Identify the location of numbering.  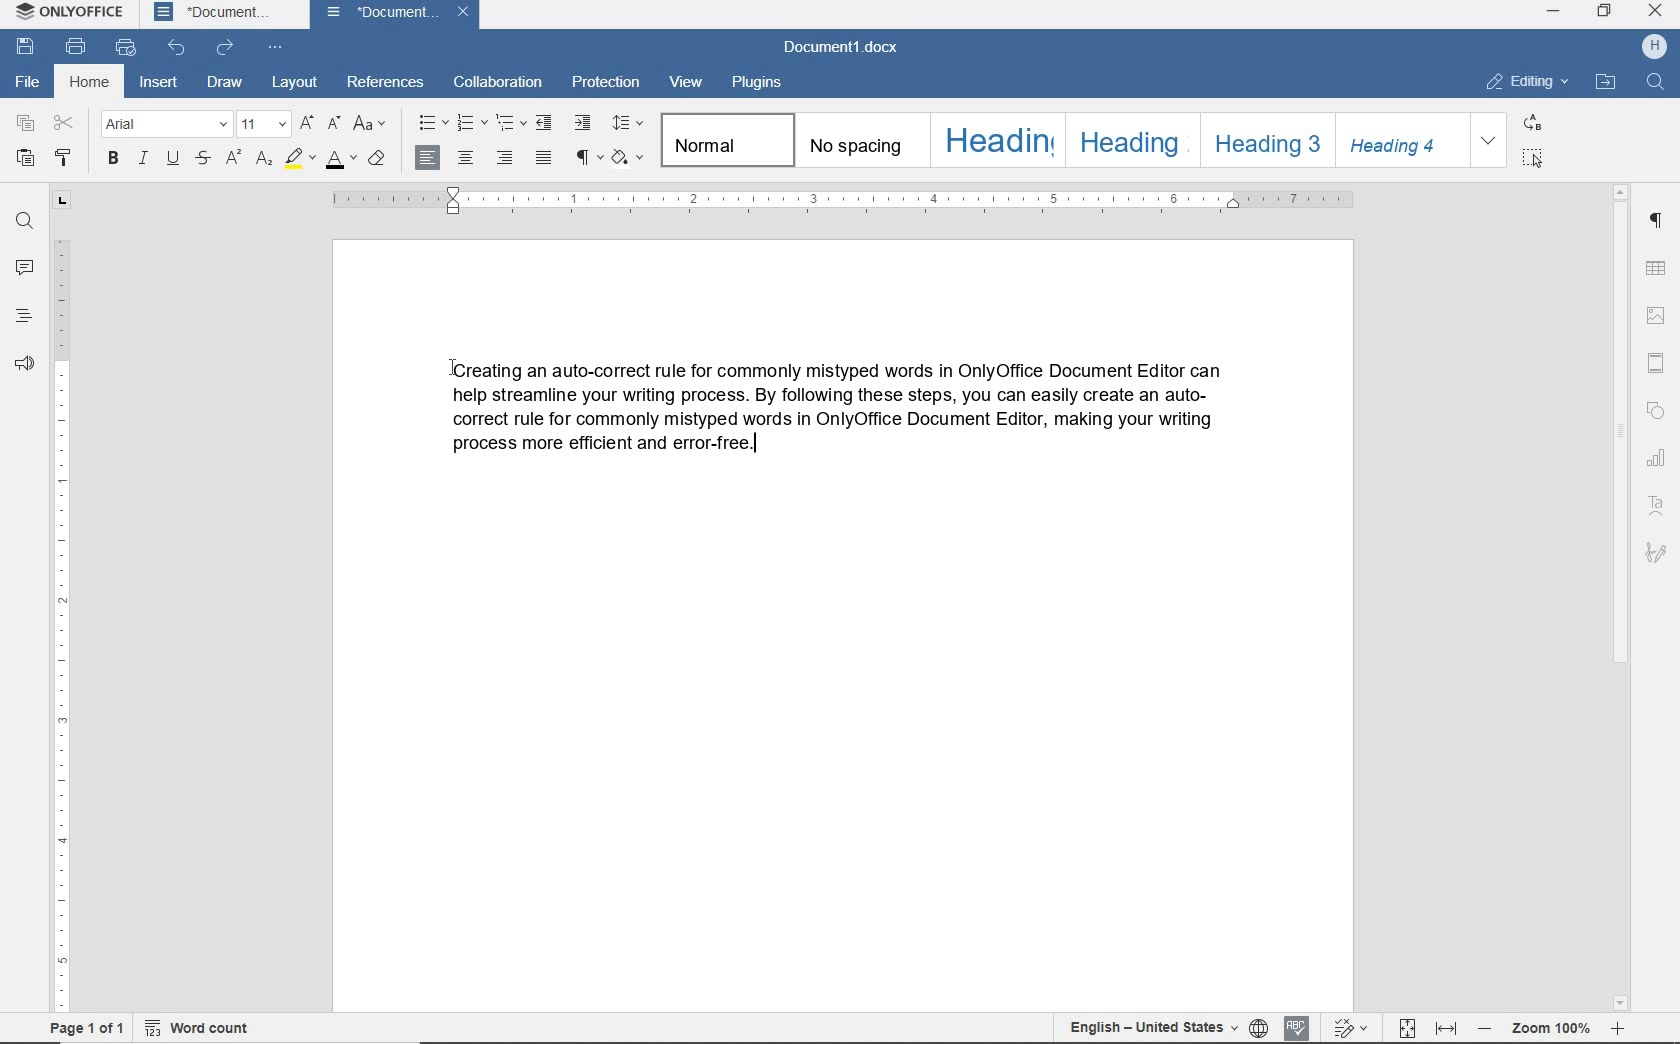
(472, 125).